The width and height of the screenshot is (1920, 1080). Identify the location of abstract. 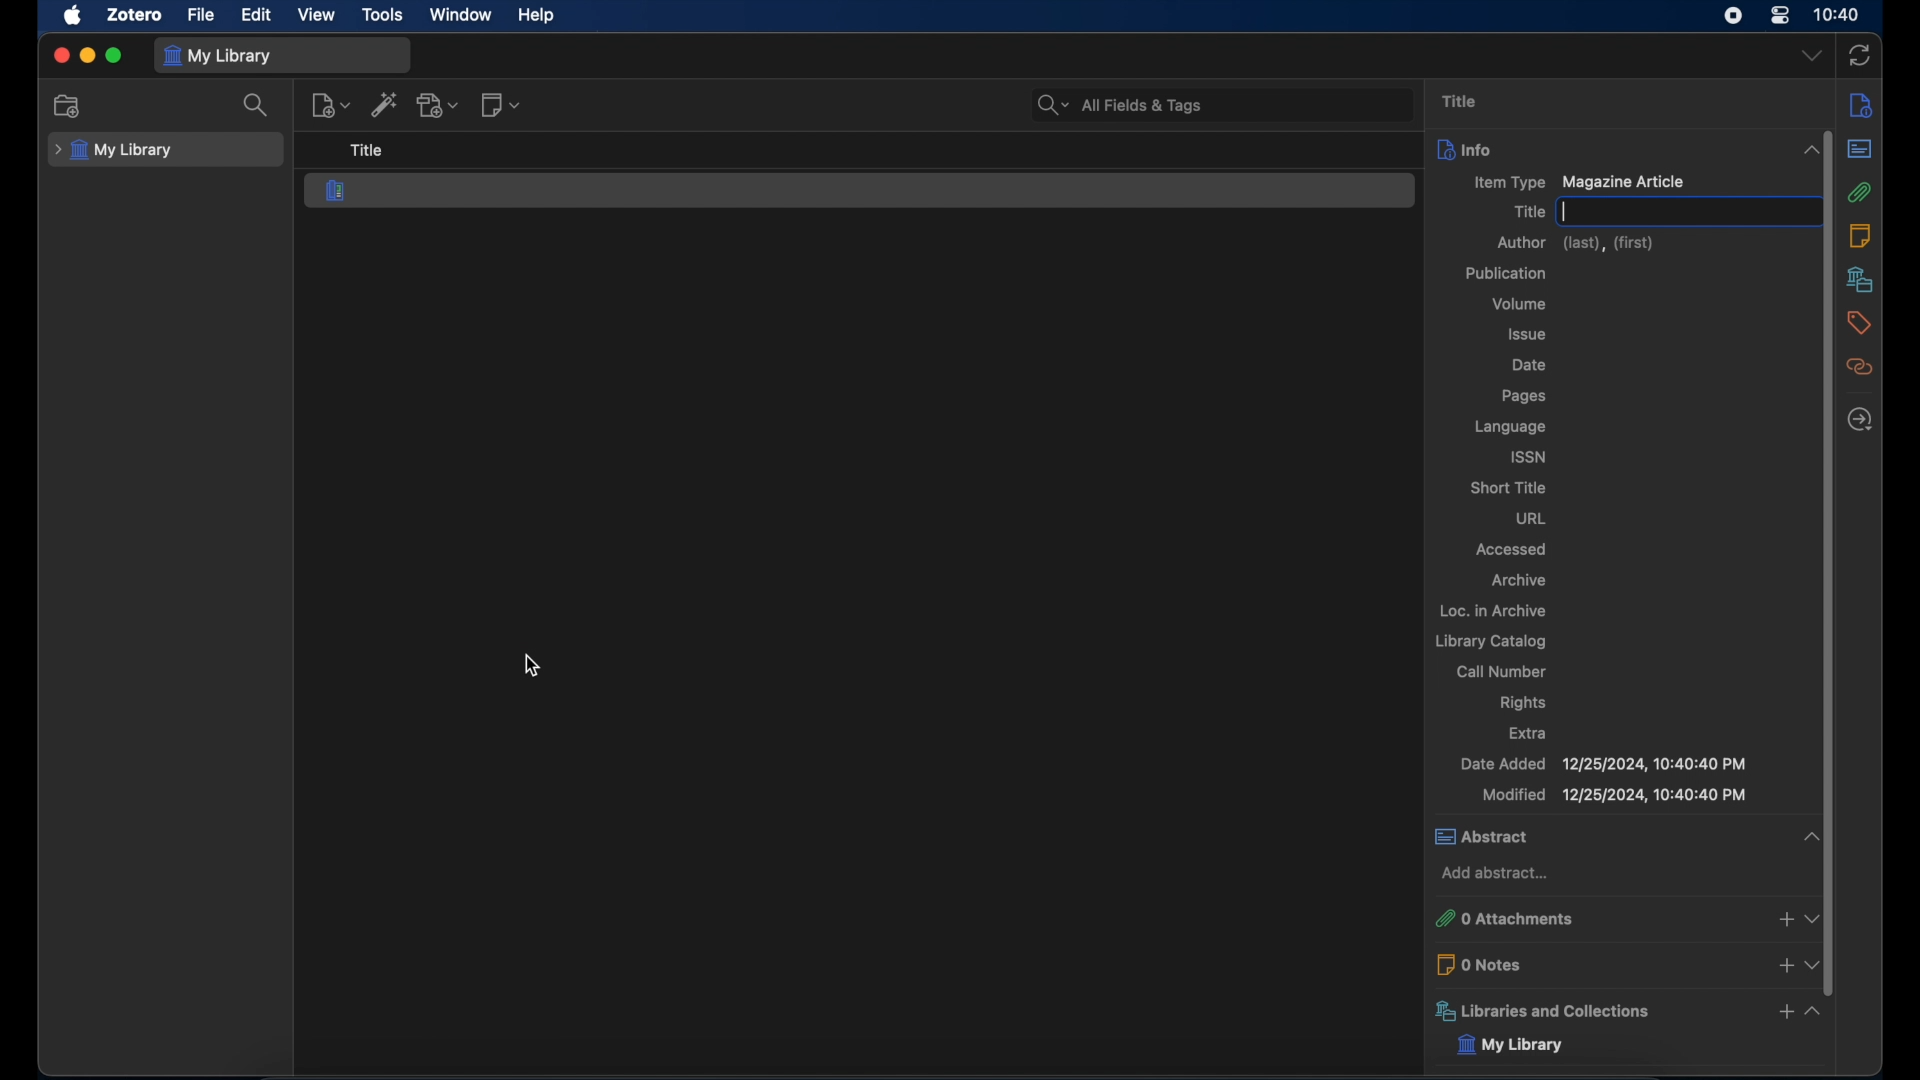
(1622, 836).